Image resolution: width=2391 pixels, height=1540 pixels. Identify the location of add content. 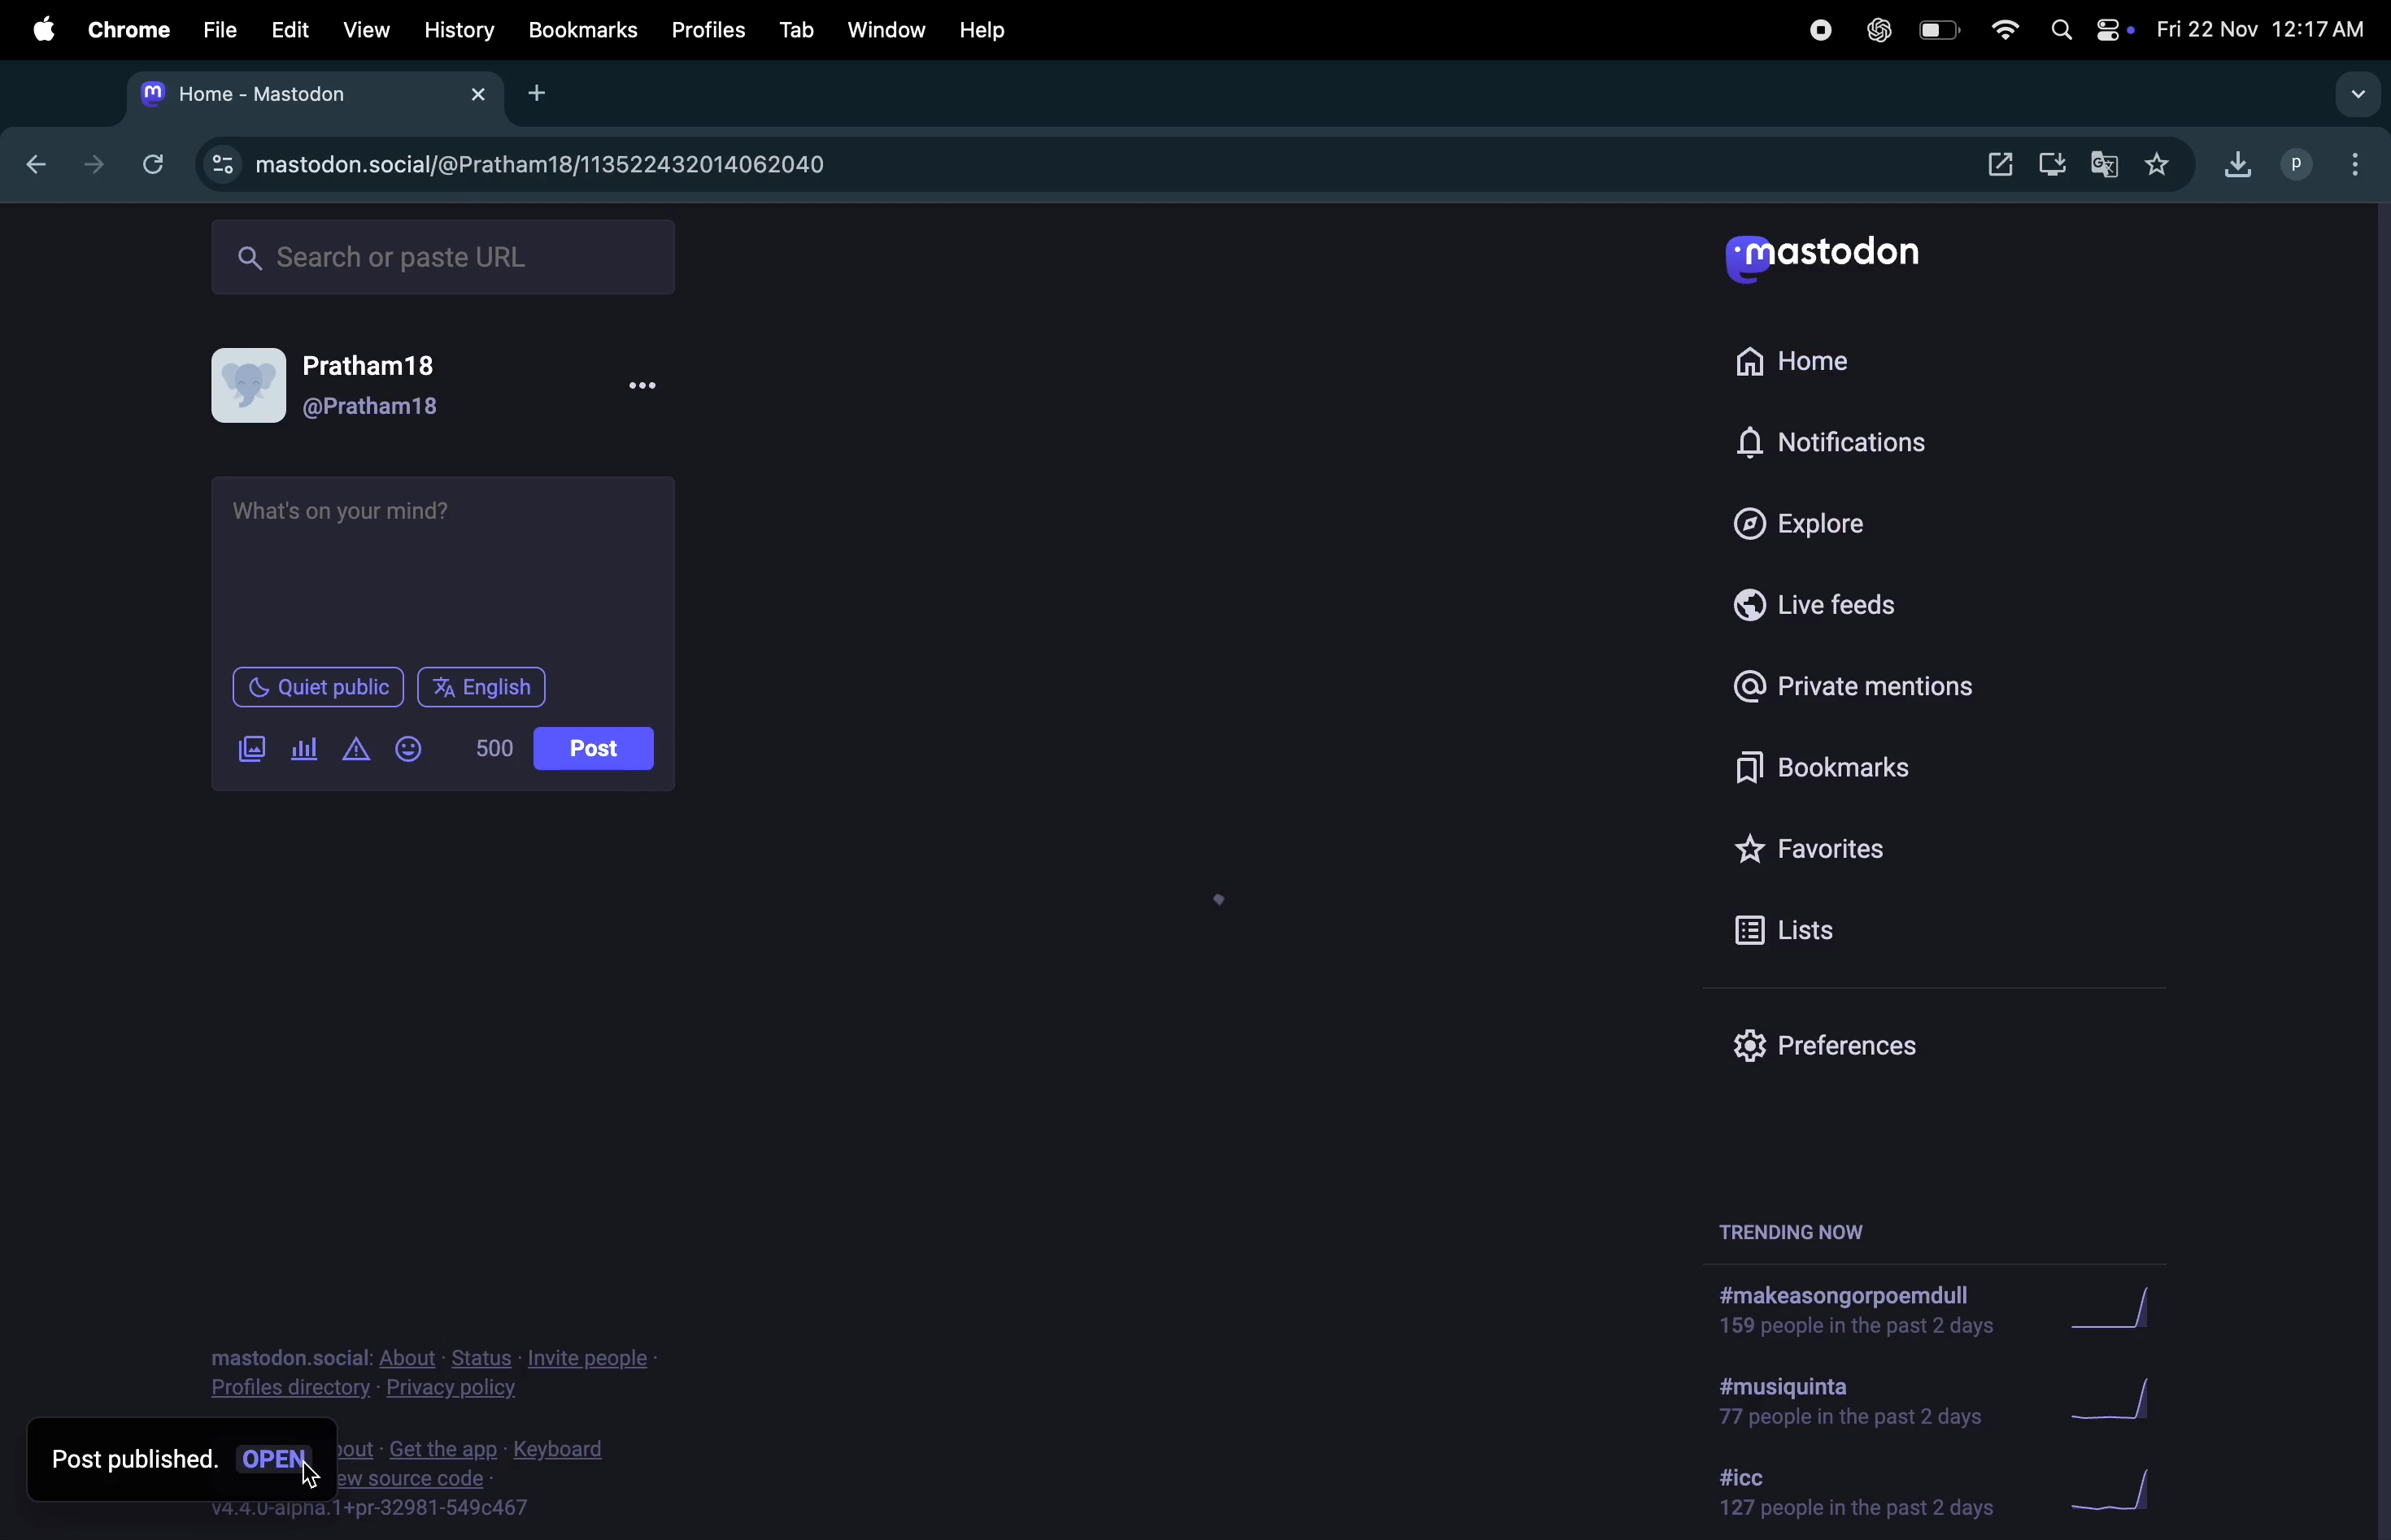
(349, 749).